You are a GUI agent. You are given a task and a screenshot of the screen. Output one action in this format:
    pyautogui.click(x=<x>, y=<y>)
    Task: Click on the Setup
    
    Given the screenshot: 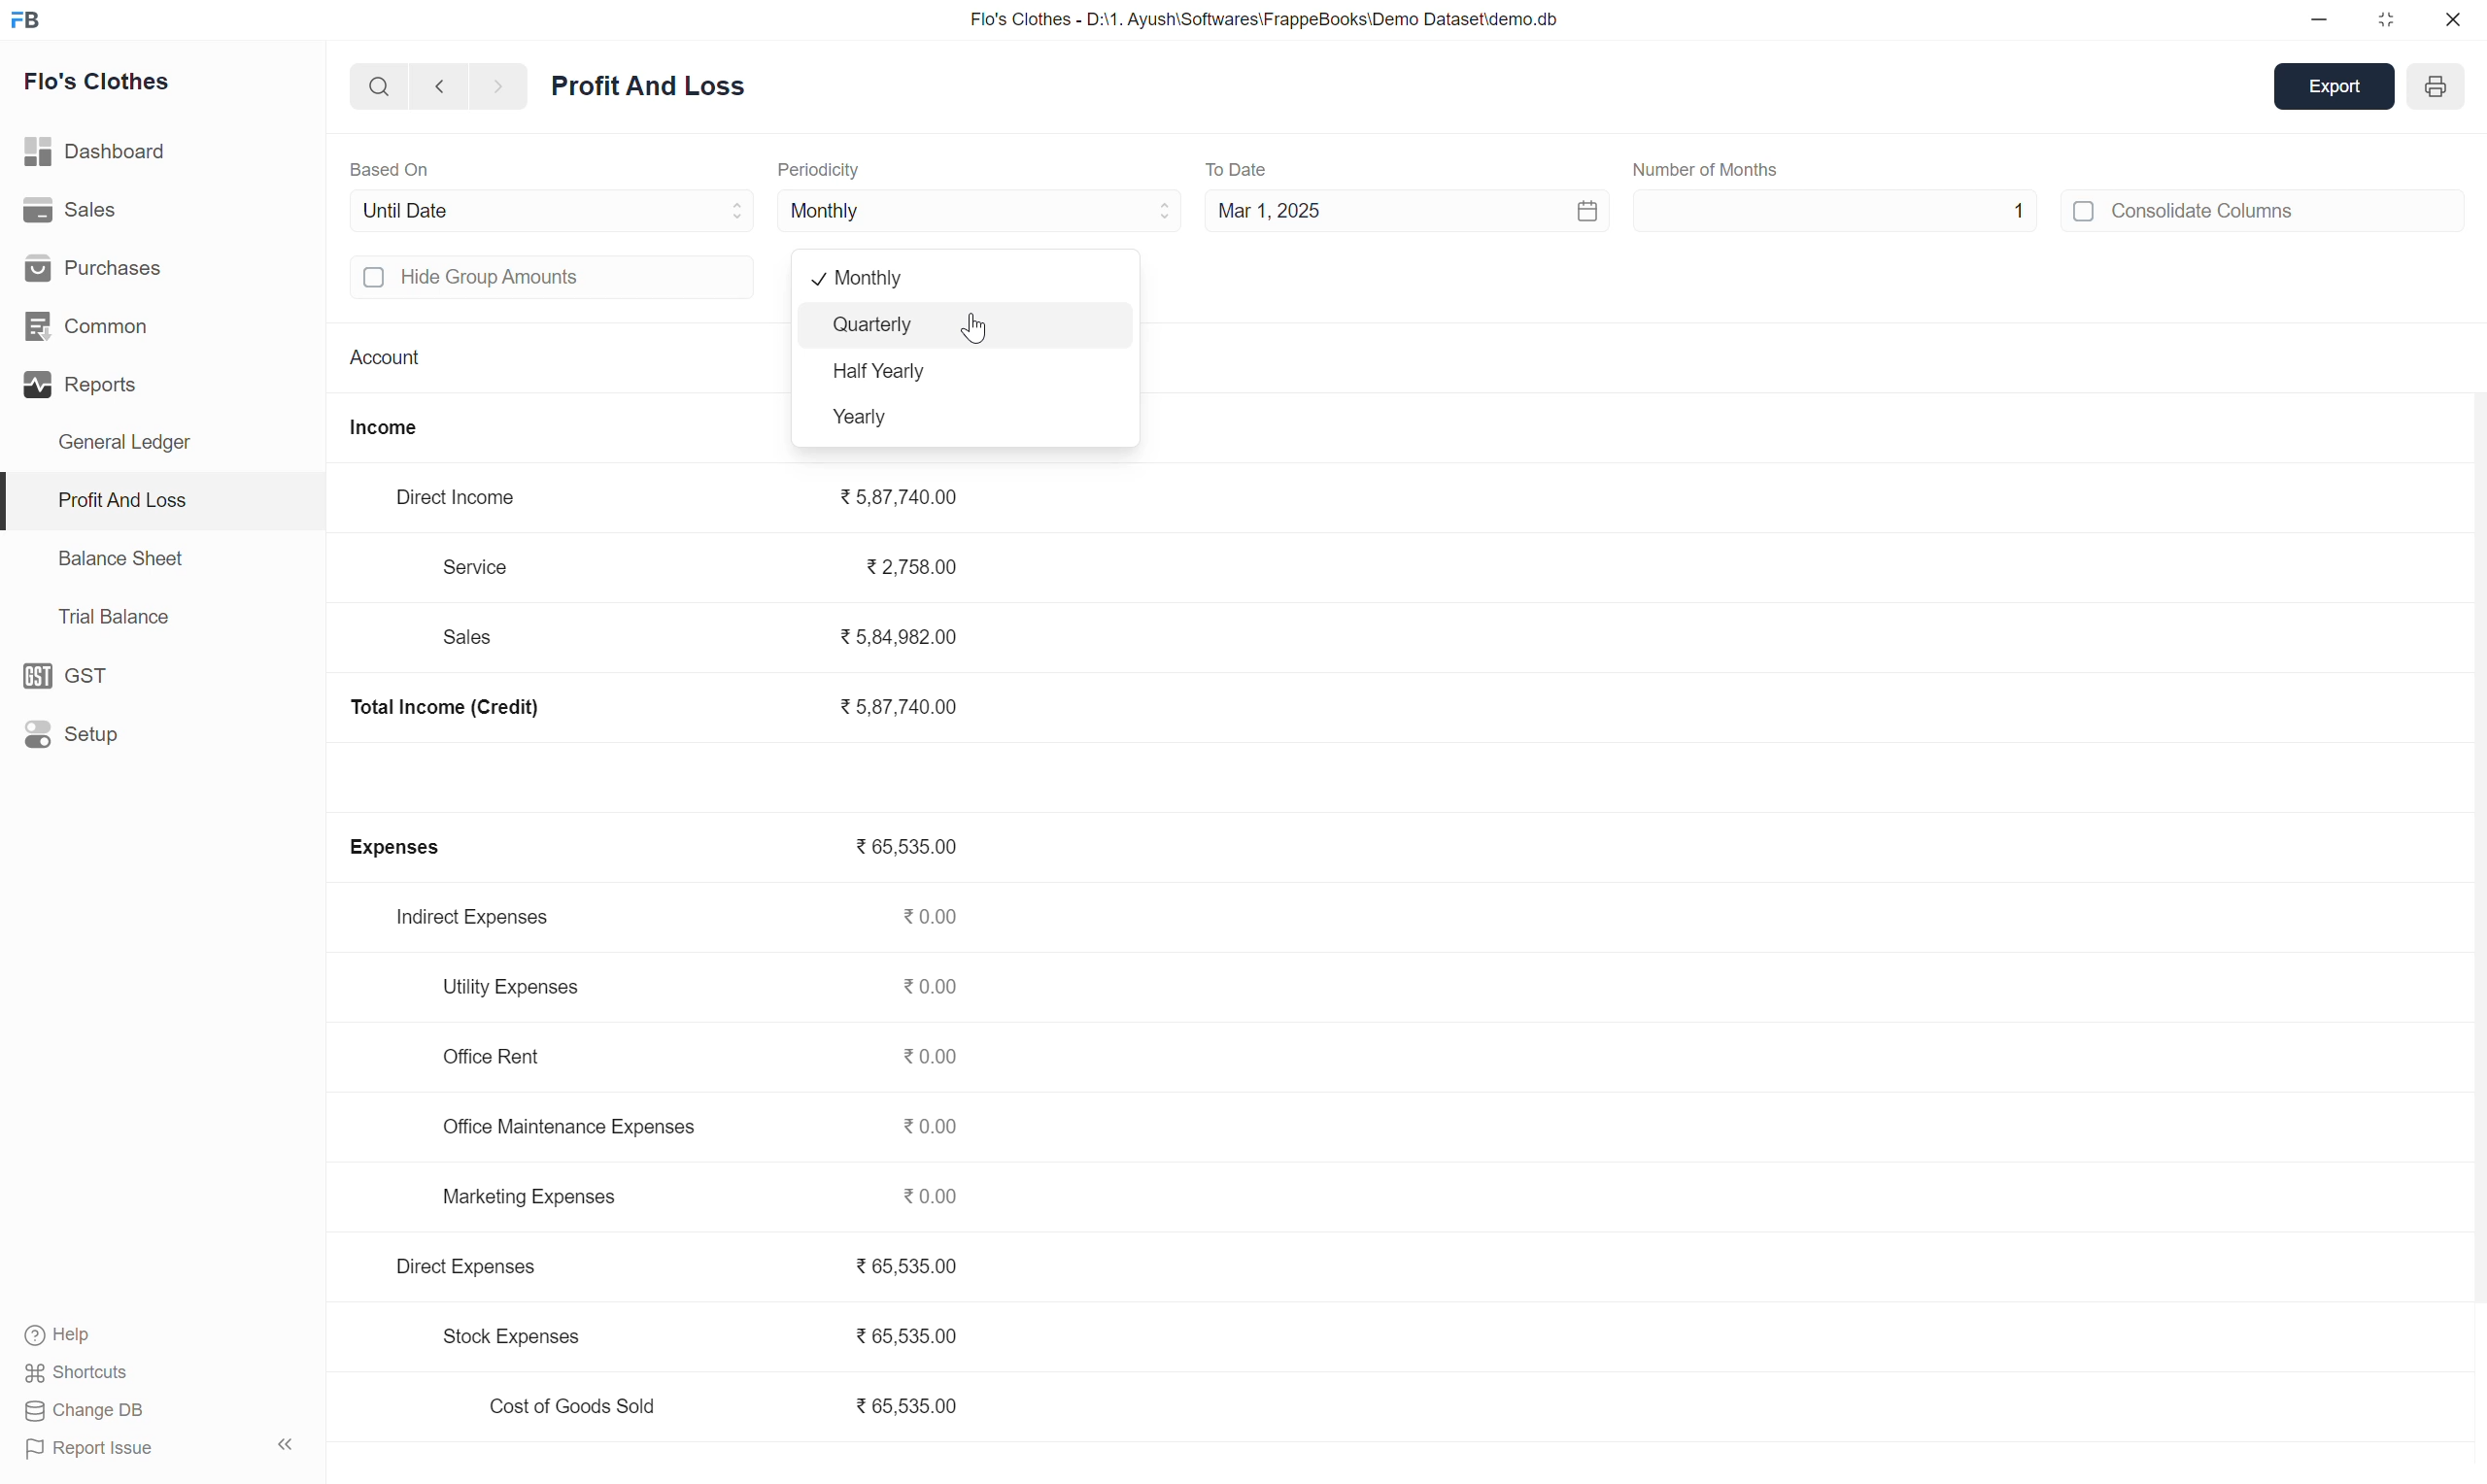 What is the action you would take?
    pyautogui.click(x=84, y=730)
    